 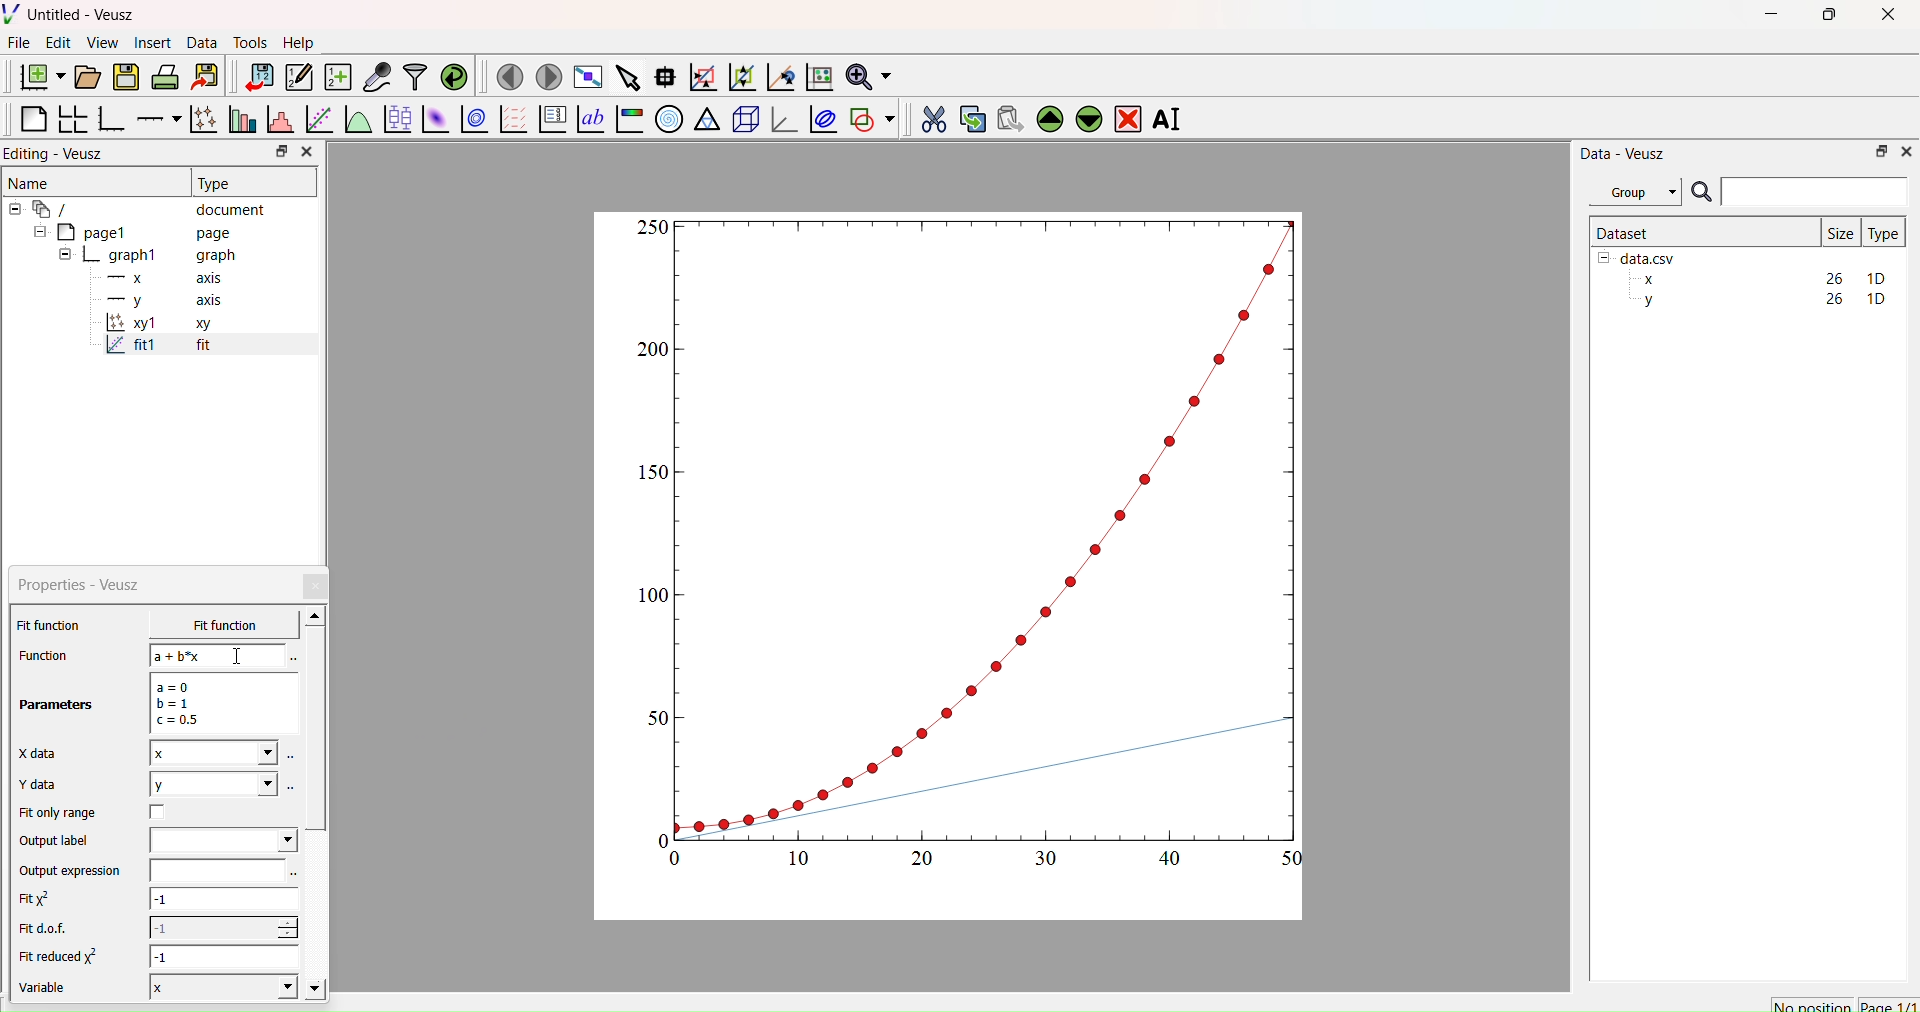 I want to click on Add an axis to plot, so click(x=153, y=117).